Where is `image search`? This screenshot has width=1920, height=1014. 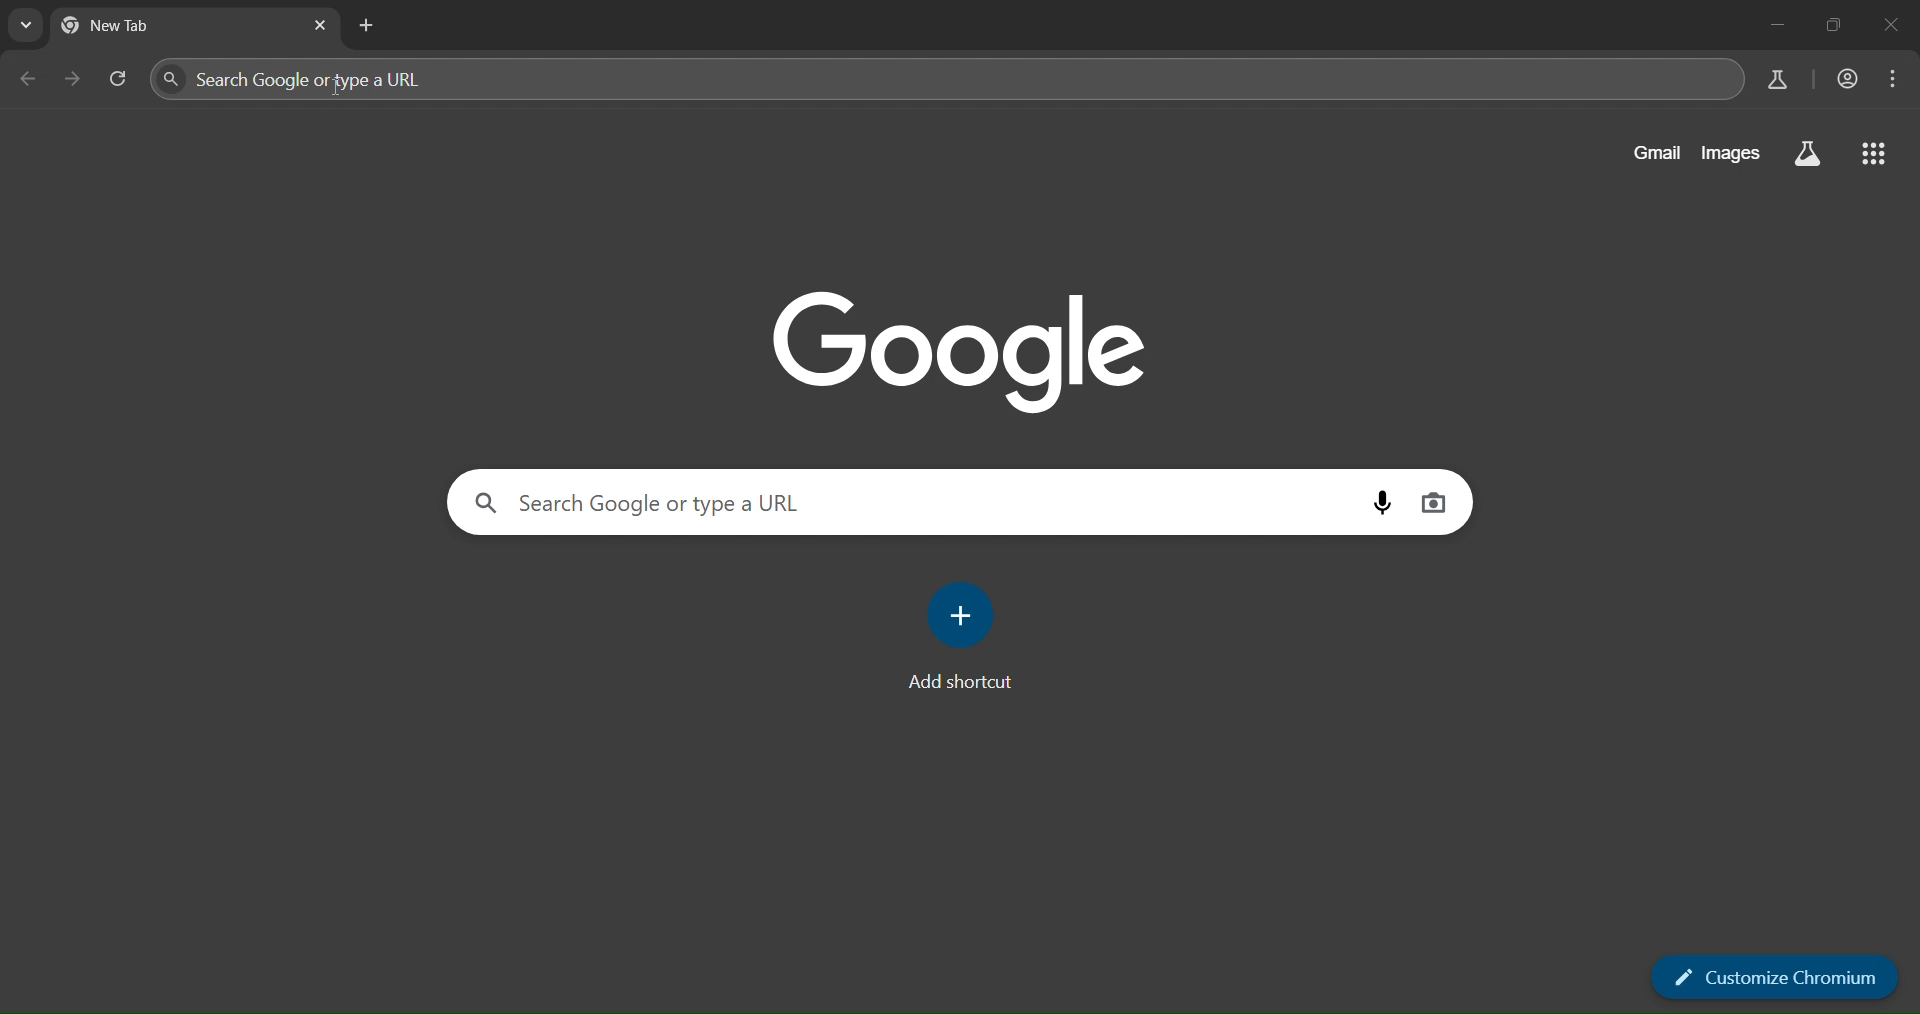 image search is located at coordinates (1435, 500).